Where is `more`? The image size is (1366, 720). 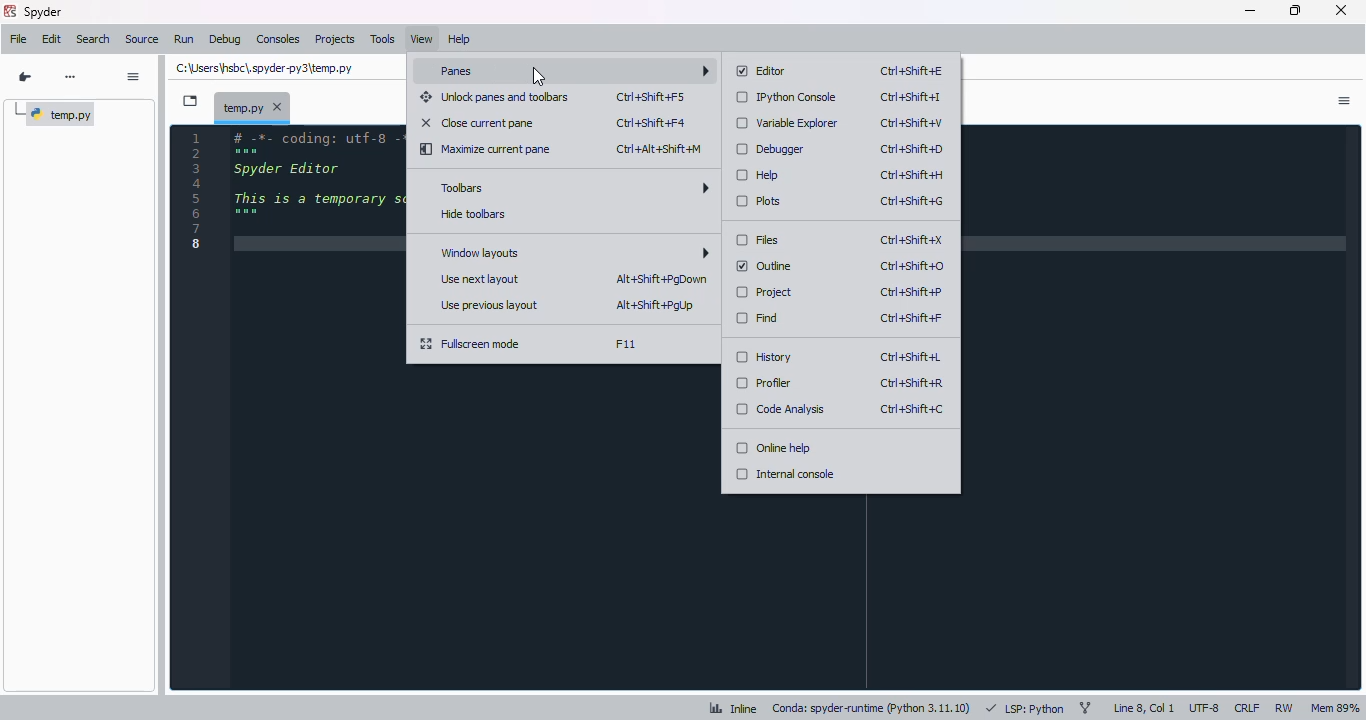
more is located at coordinates (71, 76).